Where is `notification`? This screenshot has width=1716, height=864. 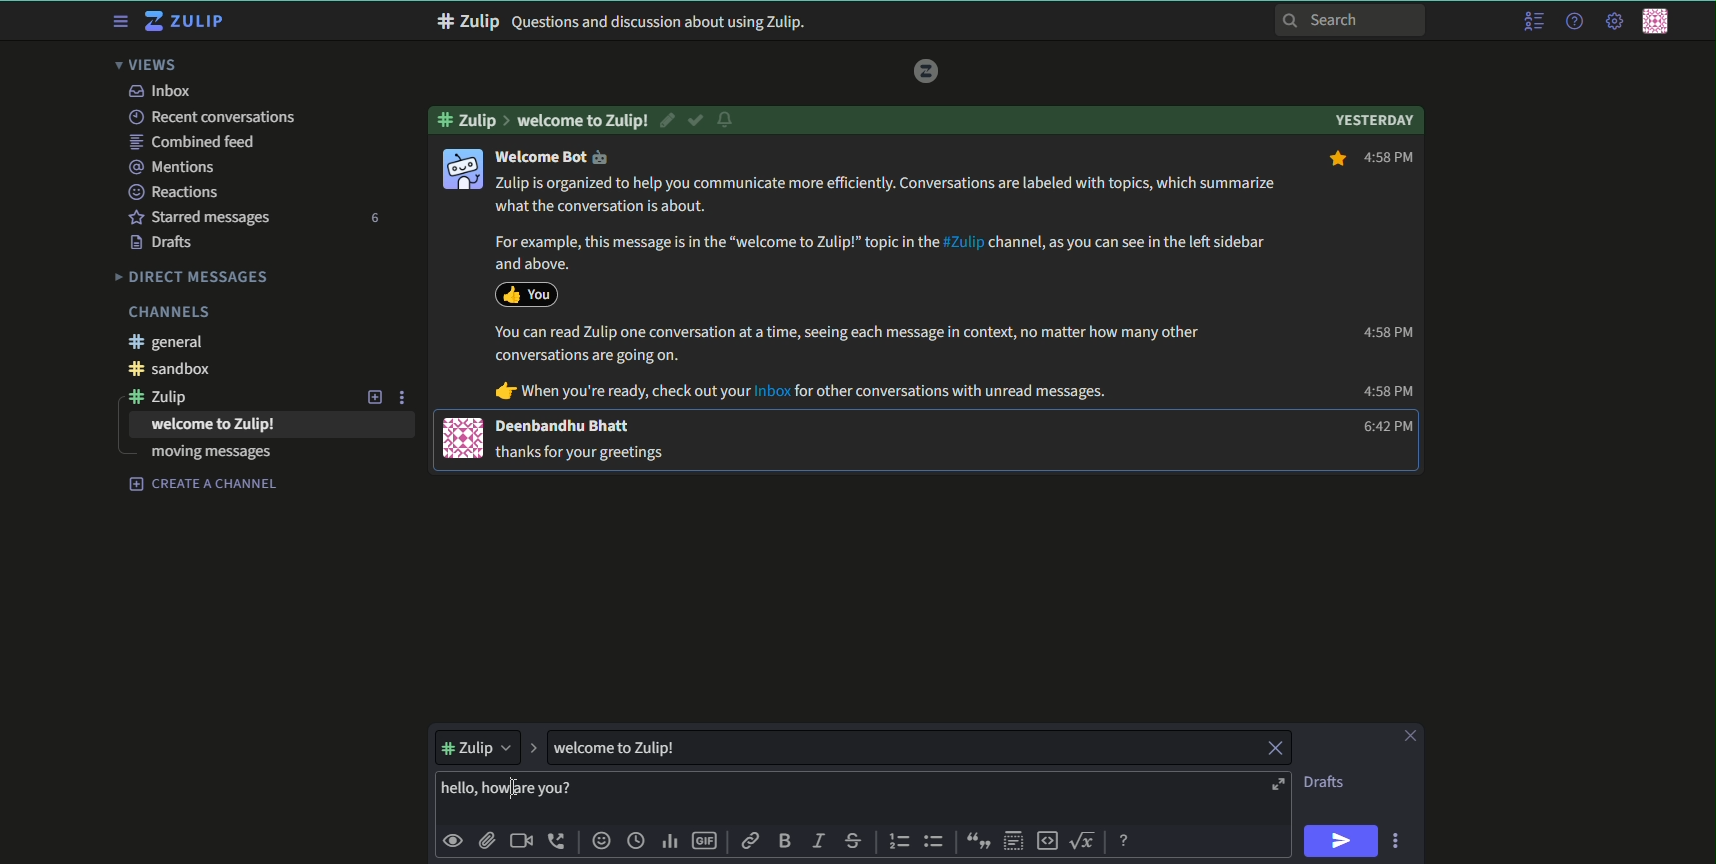
notification is located at coordinates (728, 121).